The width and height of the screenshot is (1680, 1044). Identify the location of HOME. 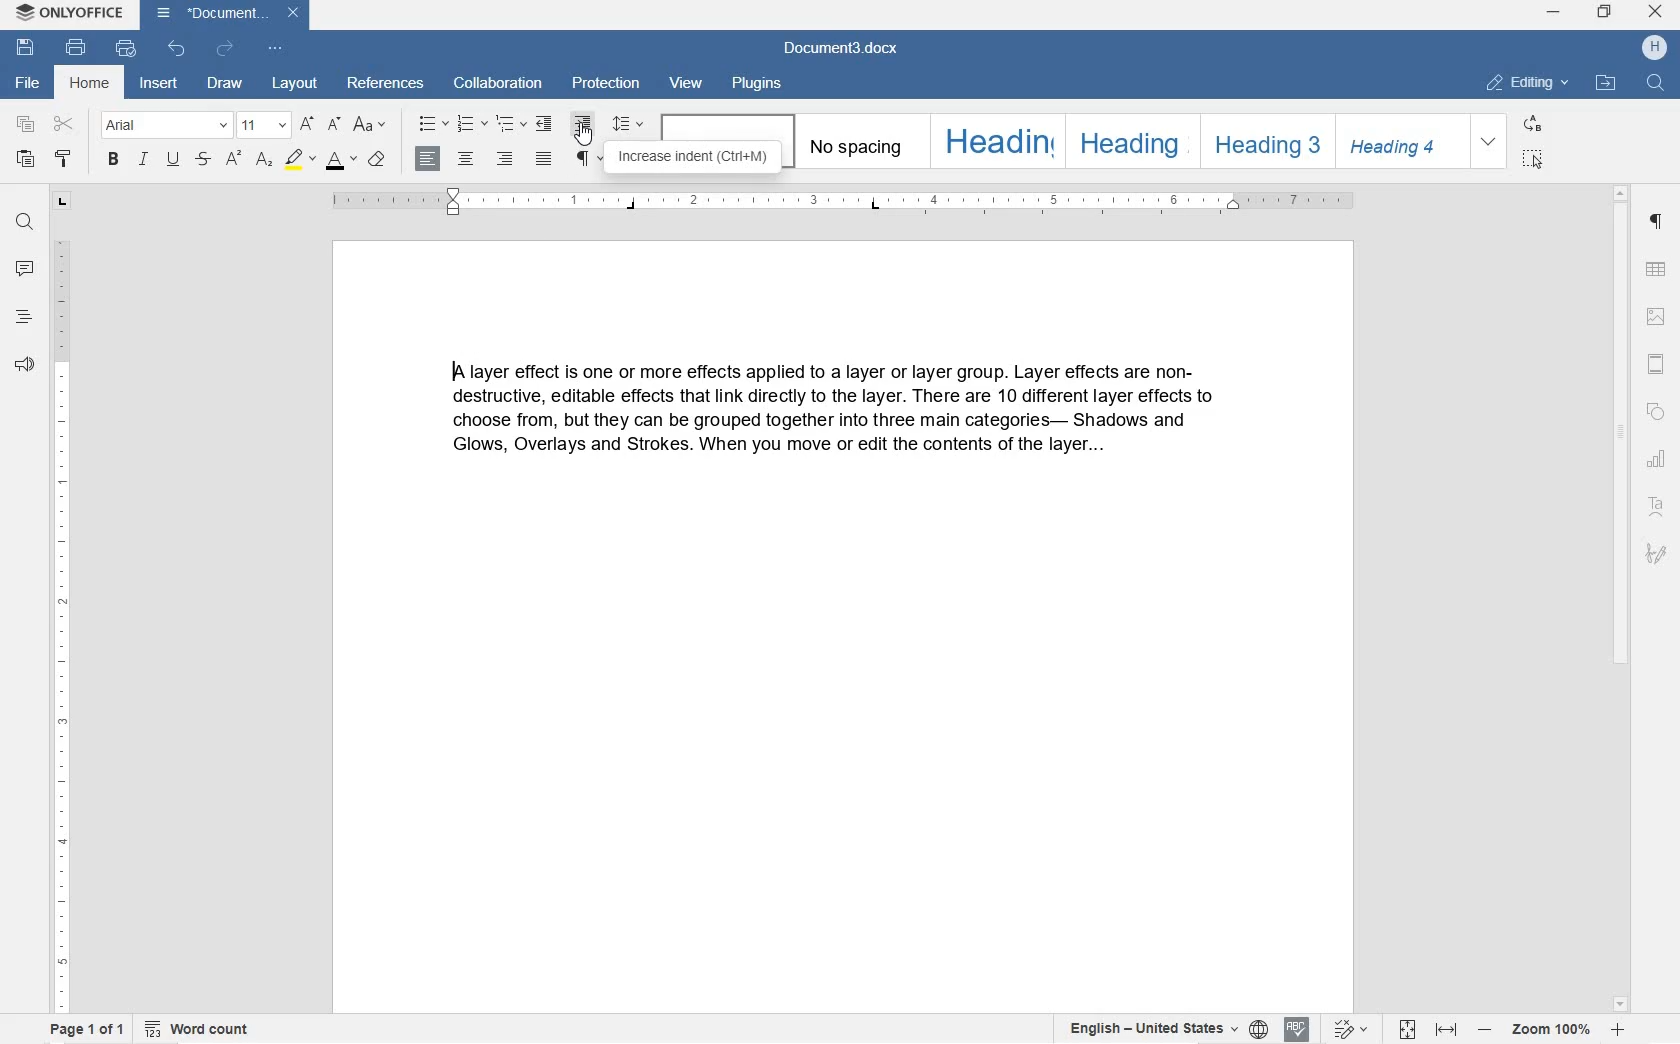
(87, 83).